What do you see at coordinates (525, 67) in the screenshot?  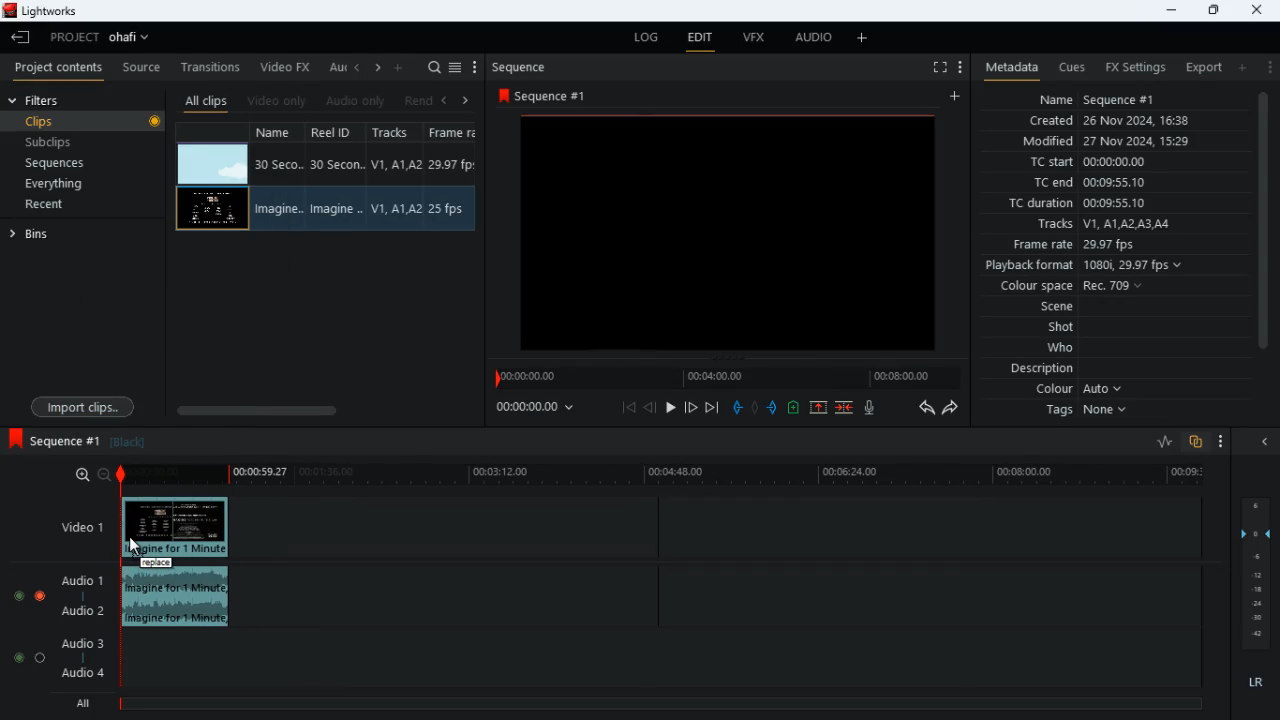 I see `sequence` at bounding box center [525, 67].